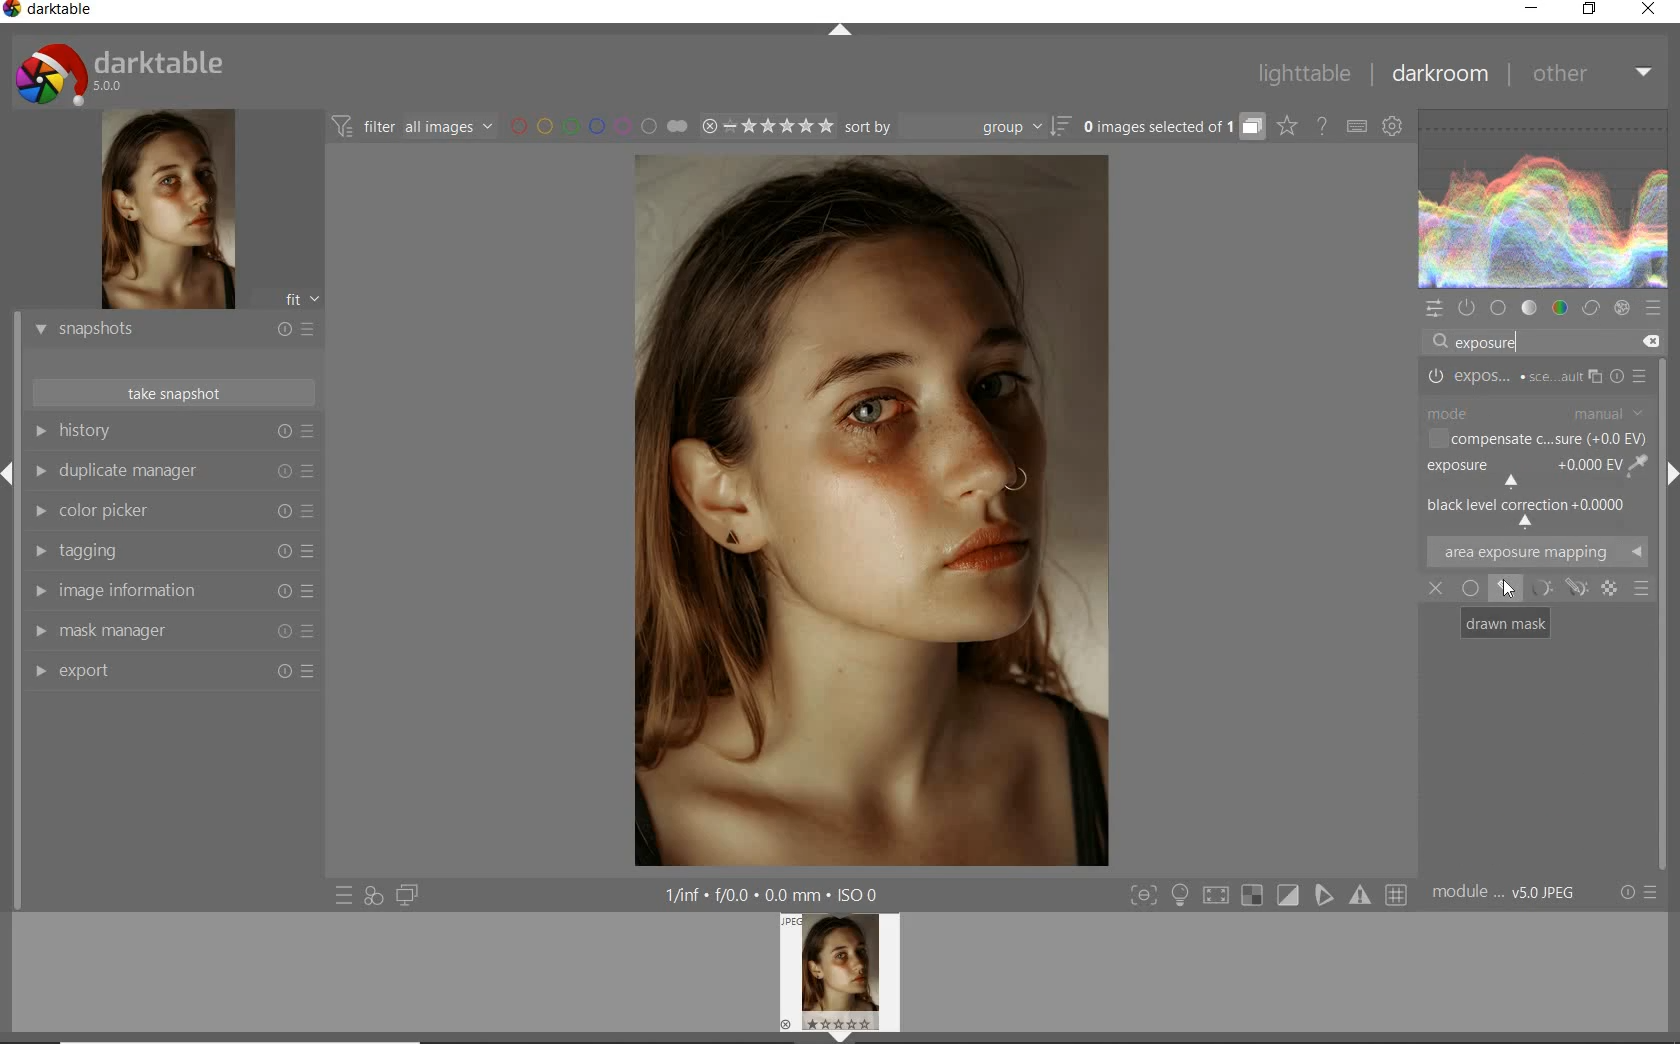  I want to click on restore, so click(1590, 13).